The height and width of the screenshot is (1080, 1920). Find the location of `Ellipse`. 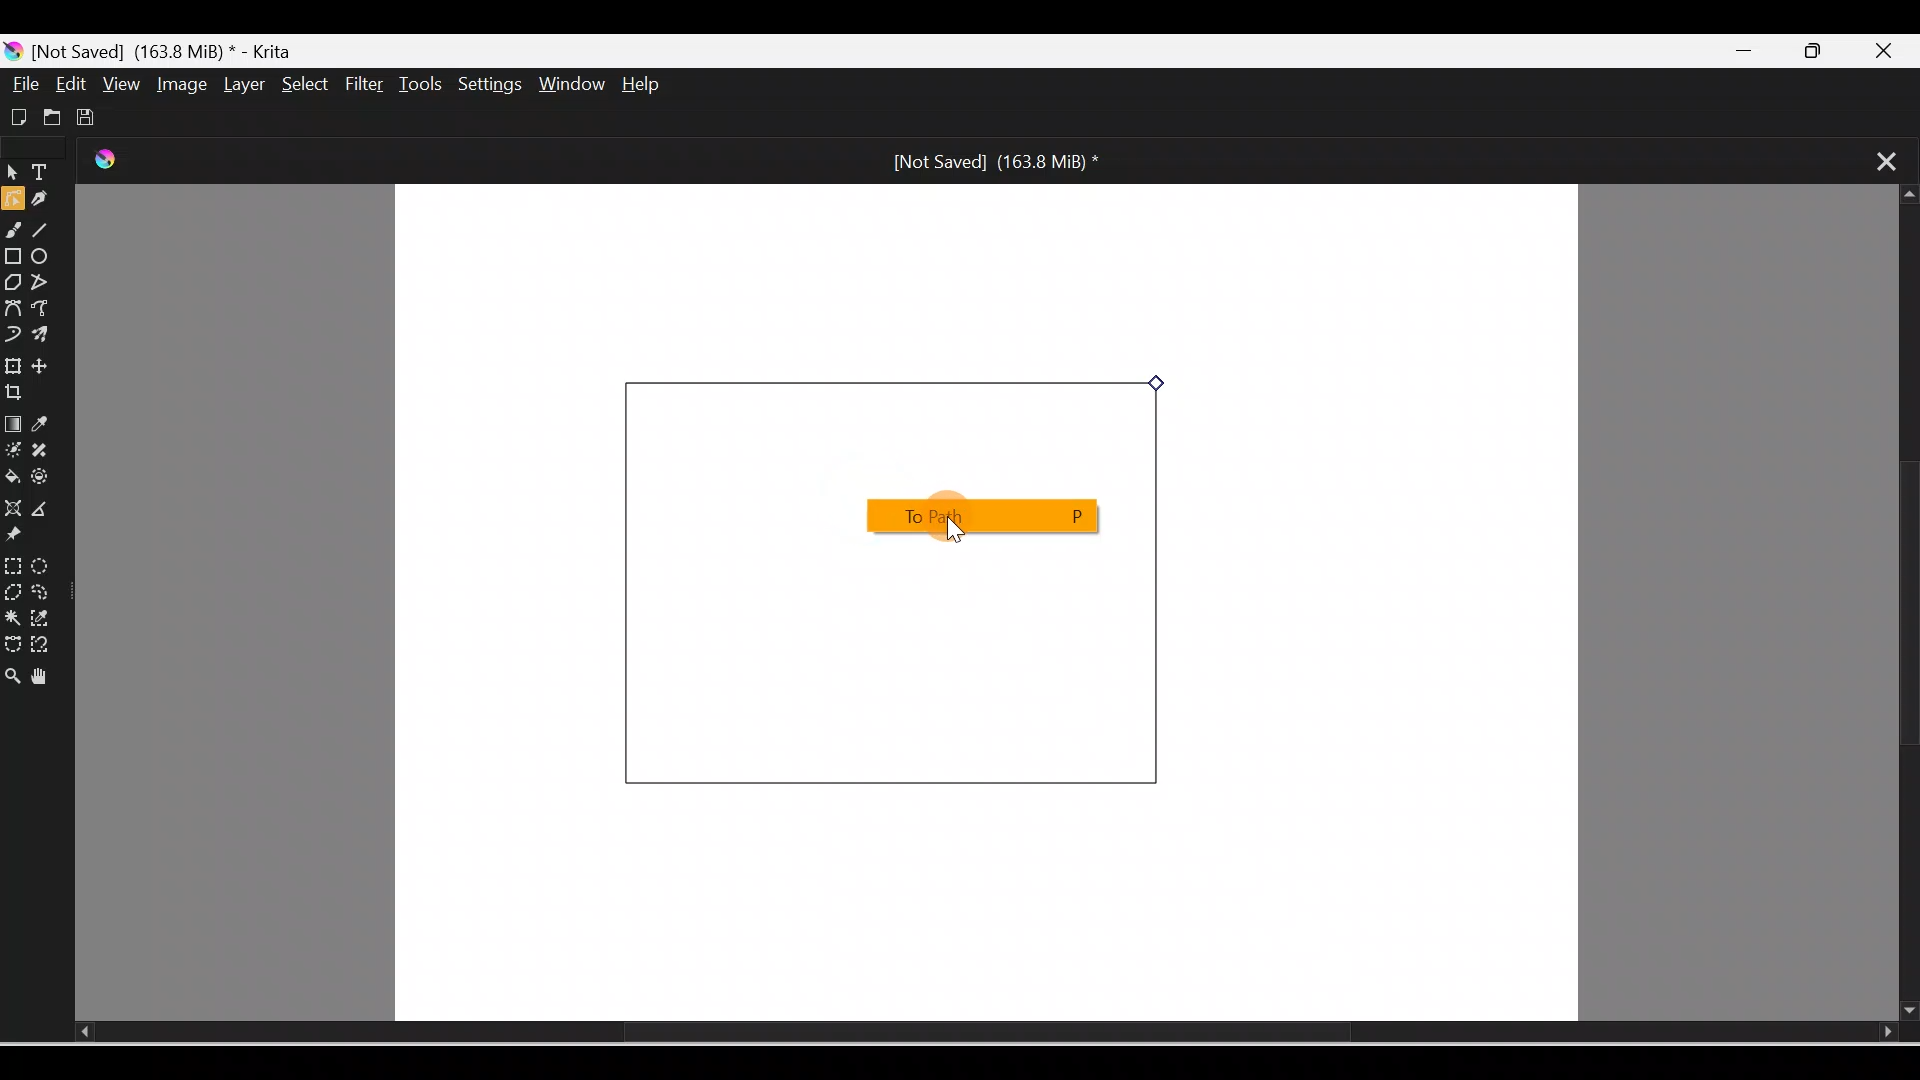

Ellipse is located at coordinates (46, 258).